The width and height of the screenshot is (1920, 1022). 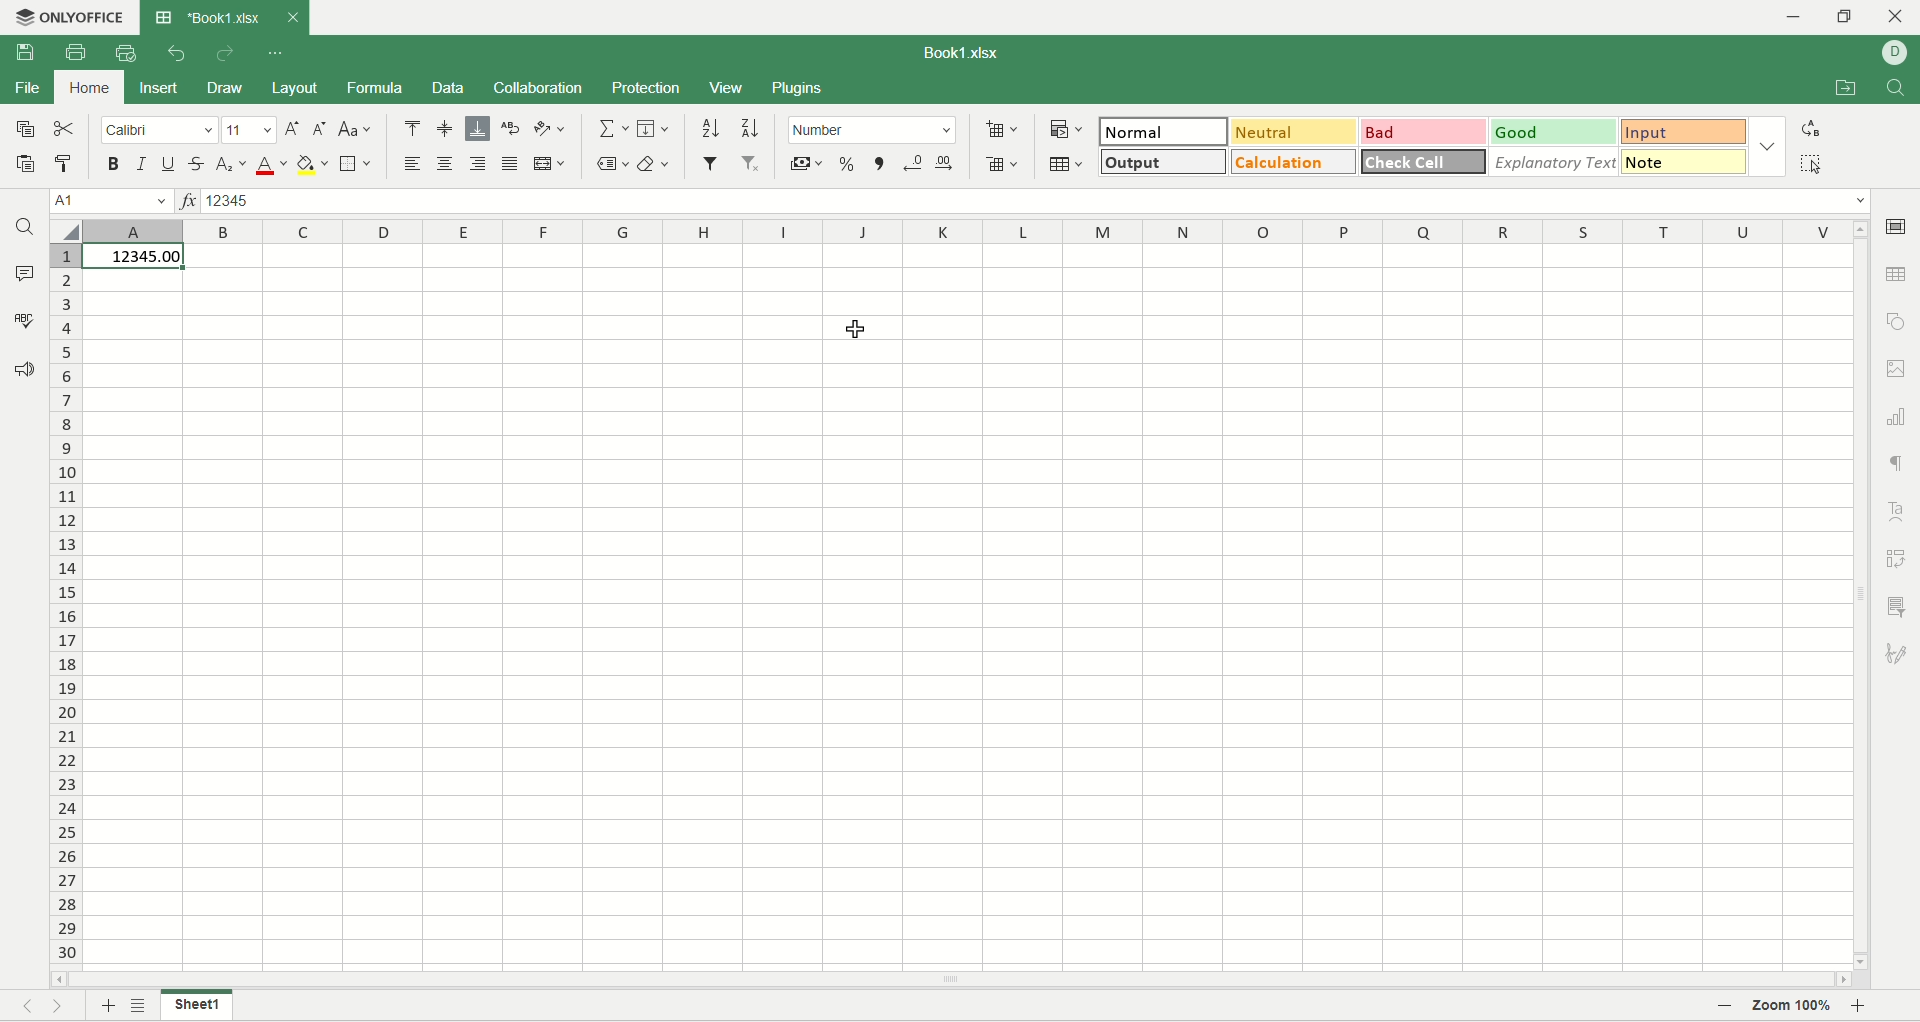 What do you see at coordinates (512, 129) in the screenshot?
I see `wrap text` at bounding box center [512, 129].